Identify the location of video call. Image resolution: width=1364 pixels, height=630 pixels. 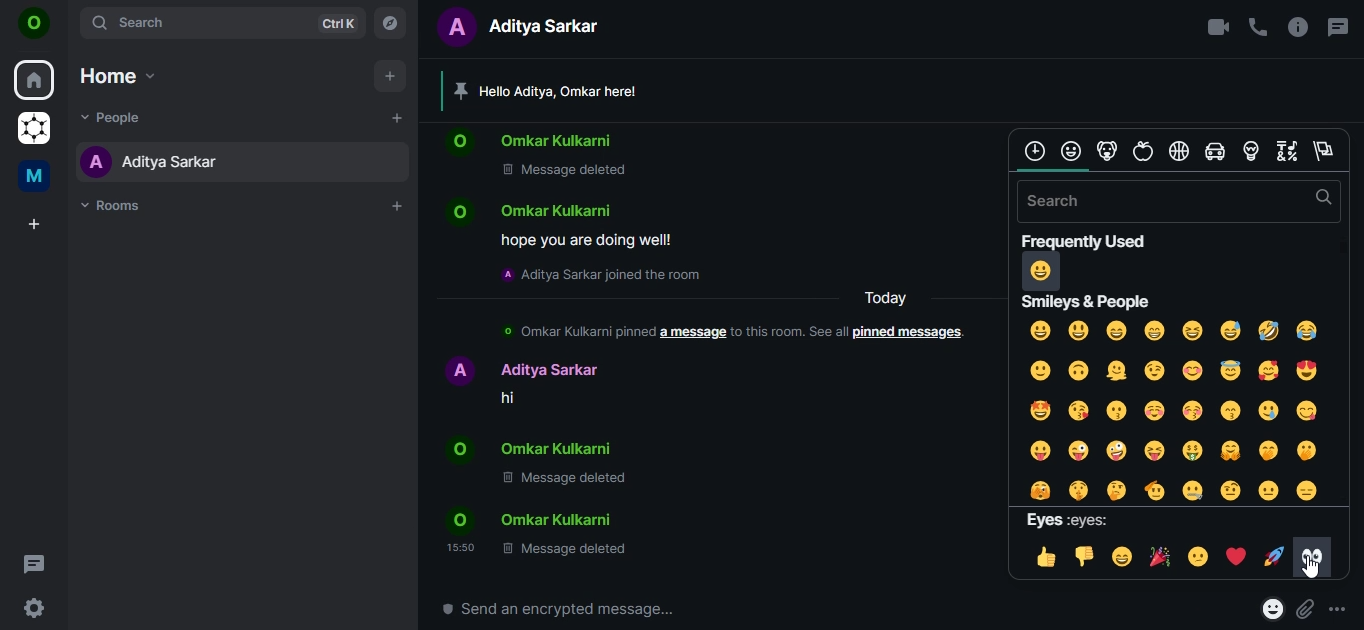
(1216, 27).